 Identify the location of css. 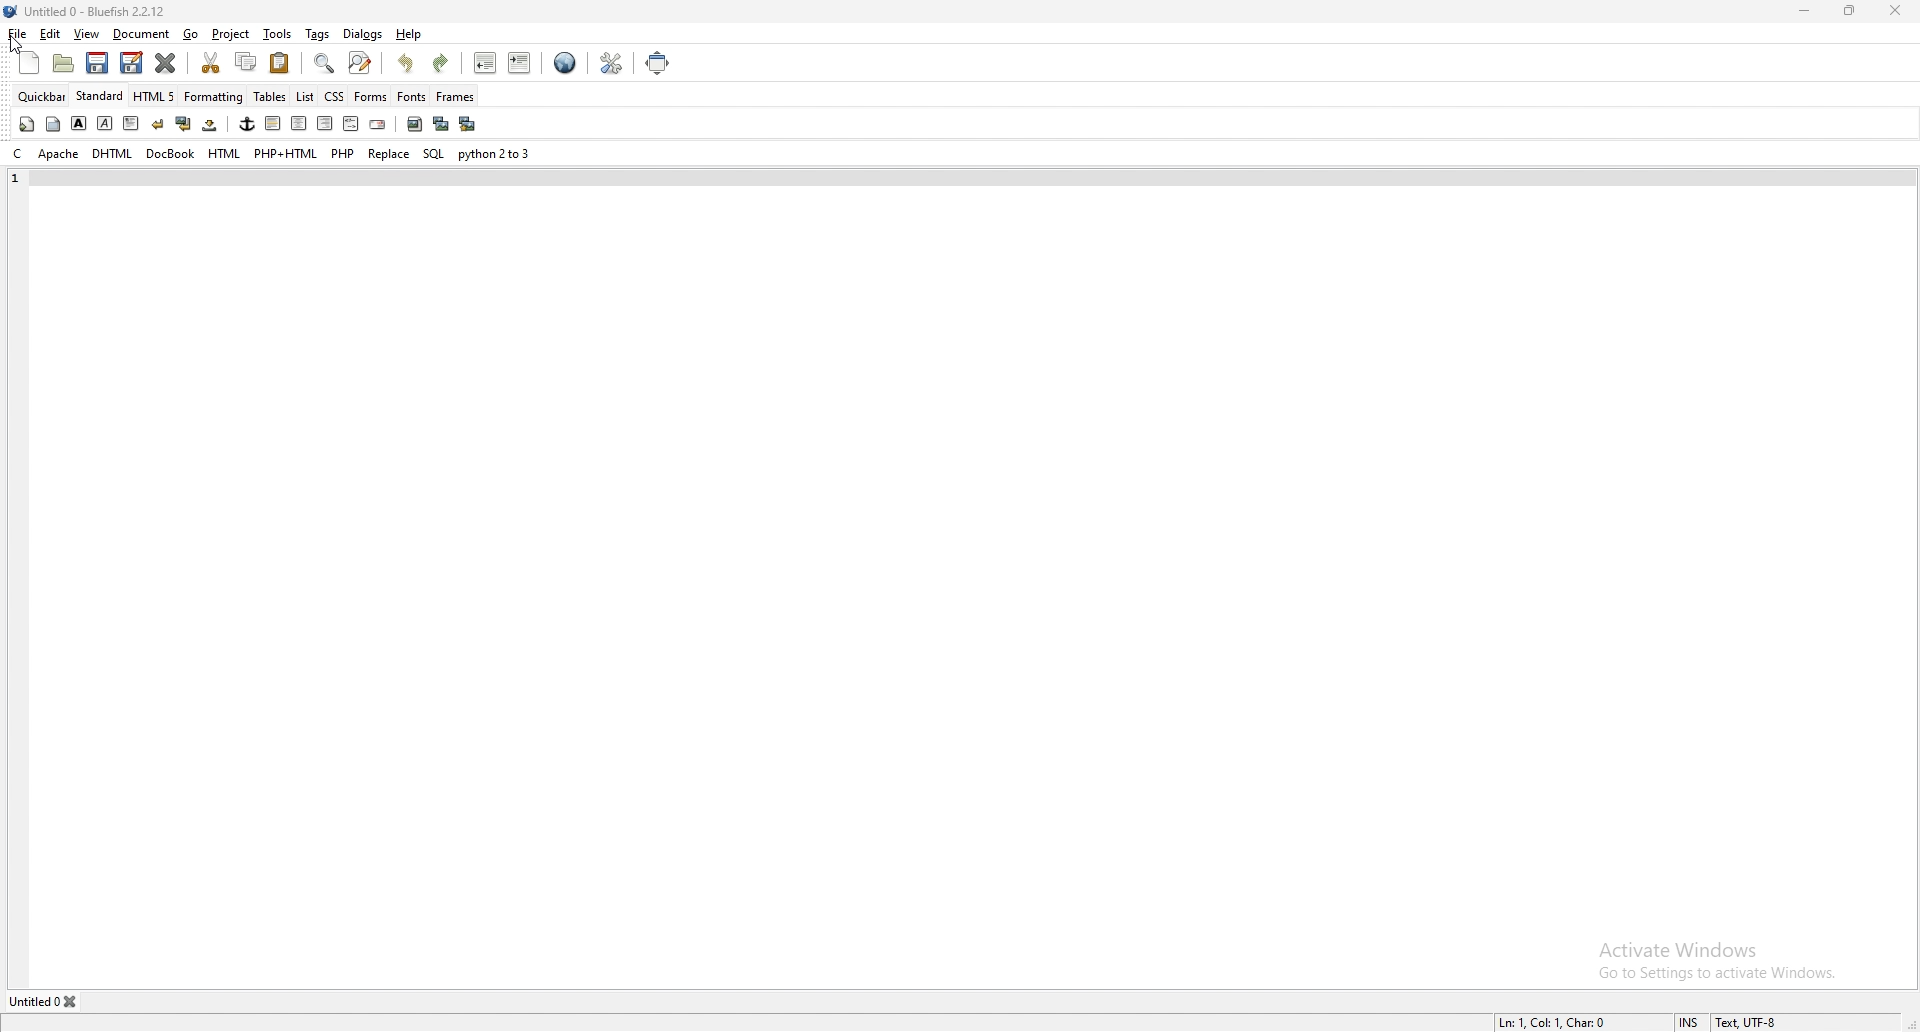
(334, 97).